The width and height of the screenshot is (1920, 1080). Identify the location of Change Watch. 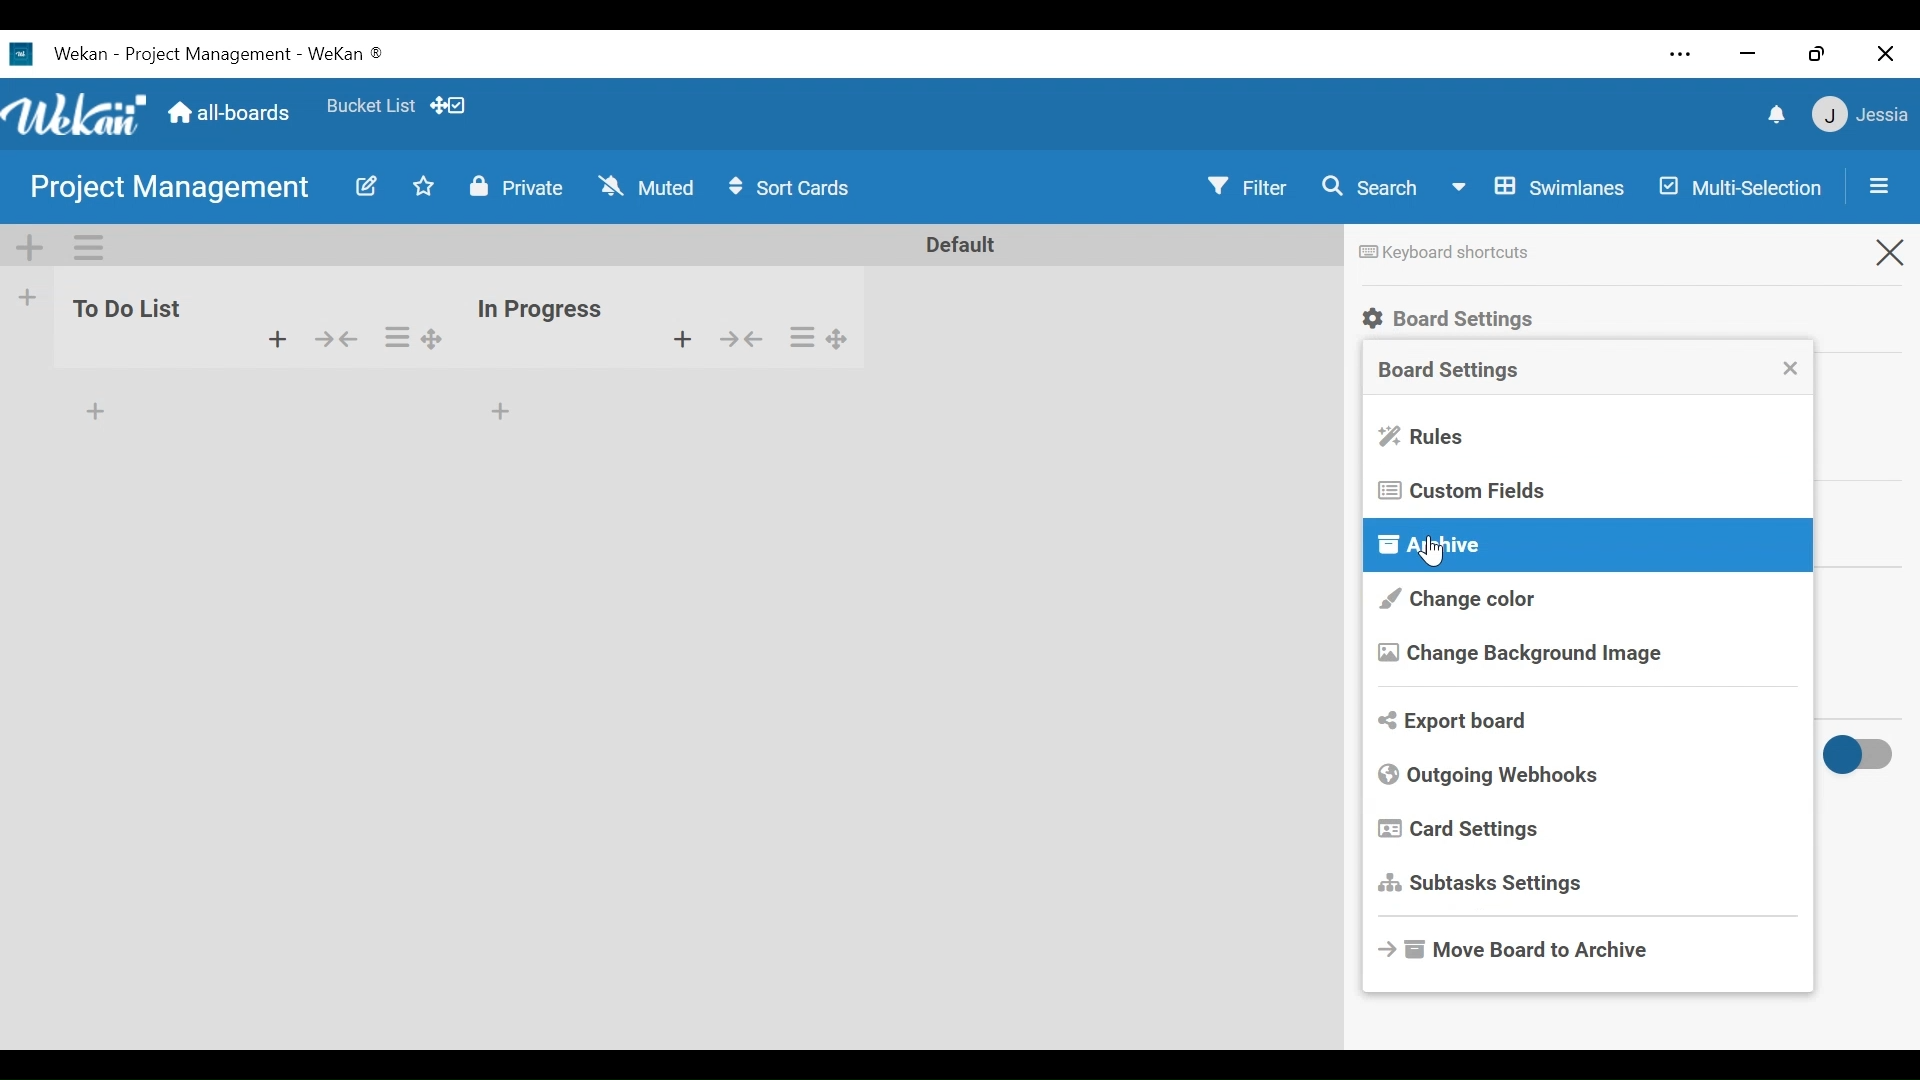
(650, 186).